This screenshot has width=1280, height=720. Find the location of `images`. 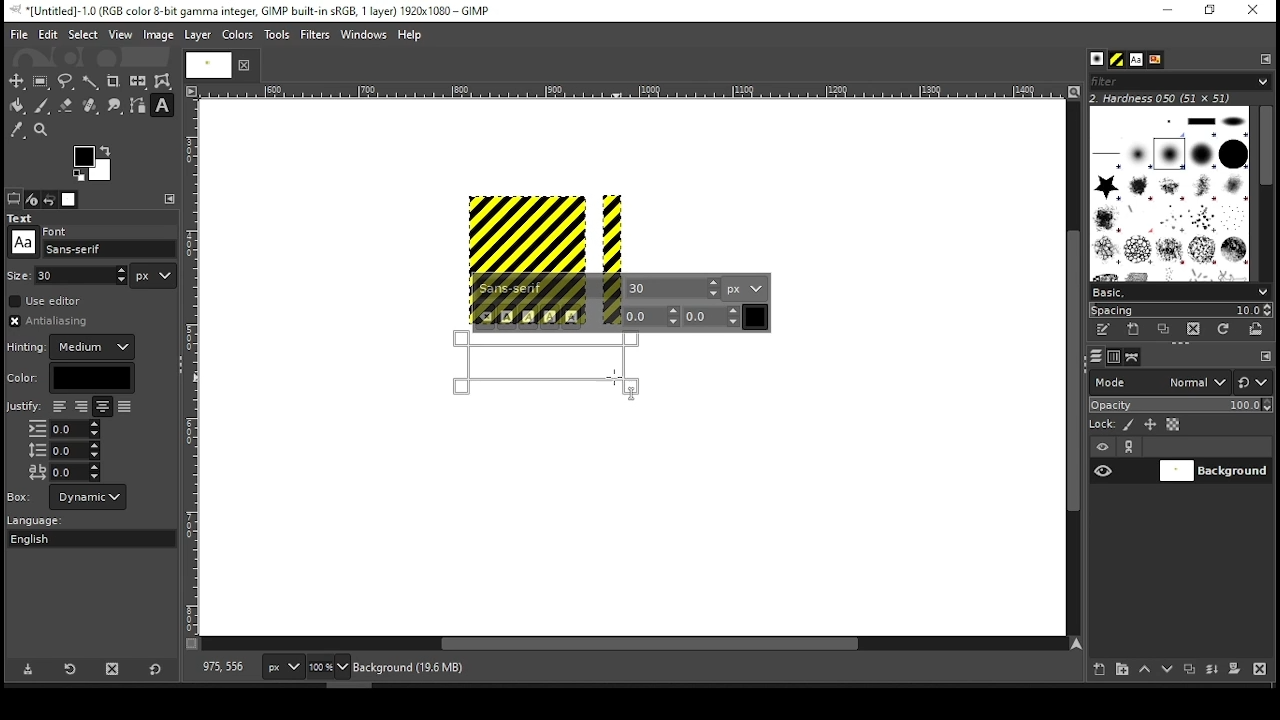

images is located at coordinates (70, 200).